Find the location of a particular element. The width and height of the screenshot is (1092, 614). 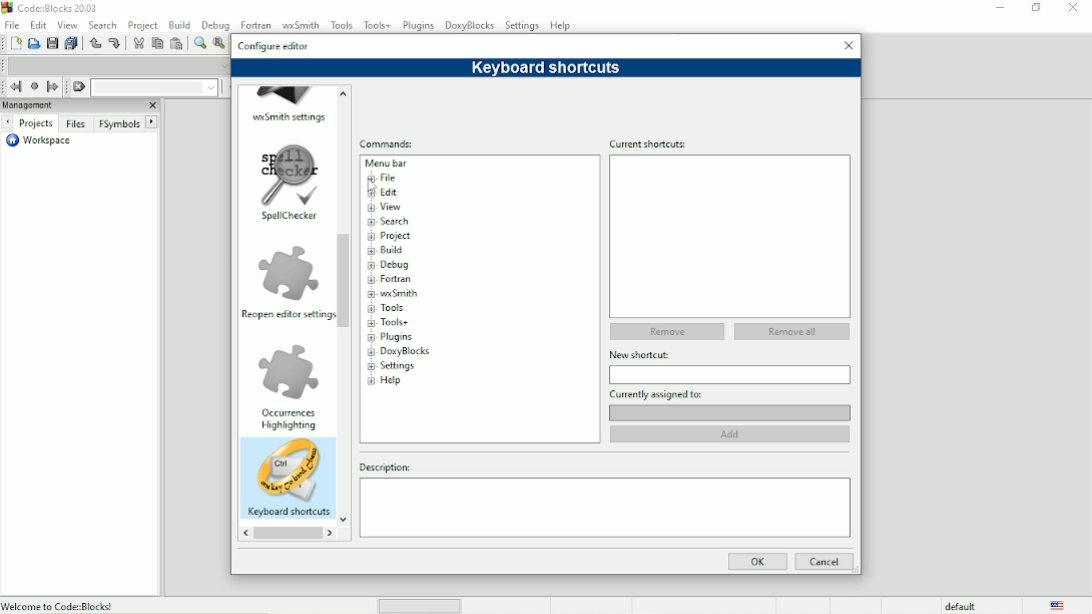

DoxyBlocks is located at coordinates (470, 25).